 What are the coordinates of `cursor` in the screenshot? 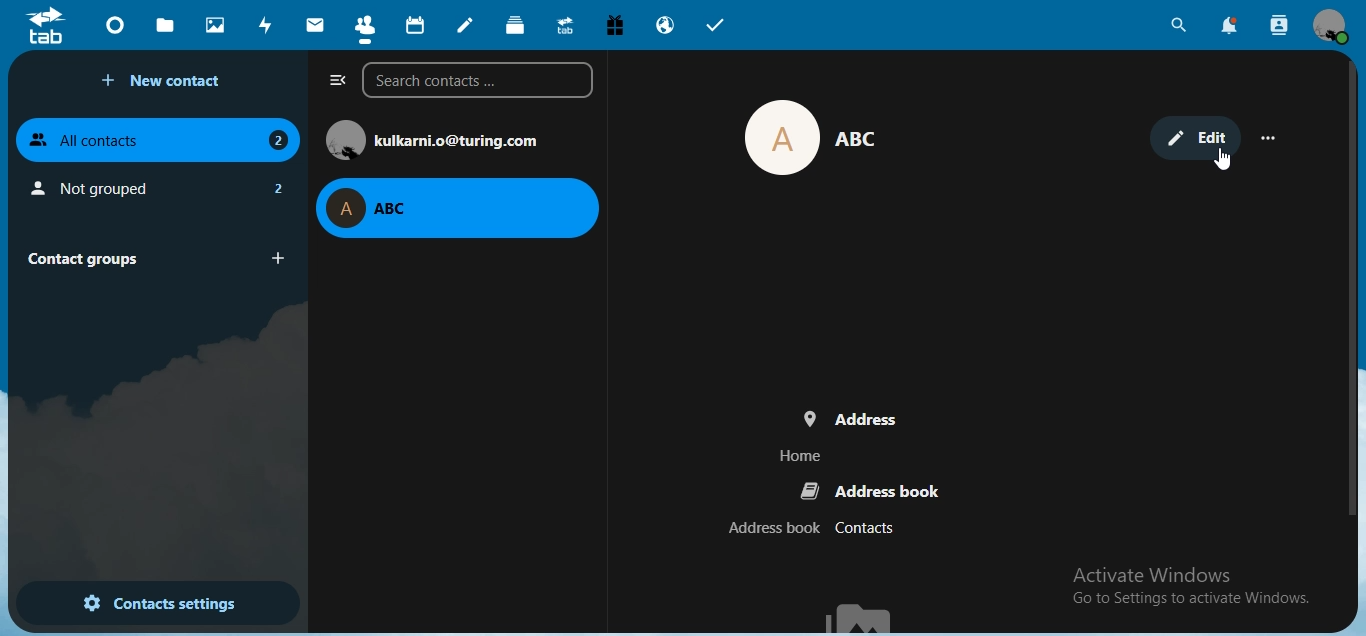 It's located at (1223, 160).